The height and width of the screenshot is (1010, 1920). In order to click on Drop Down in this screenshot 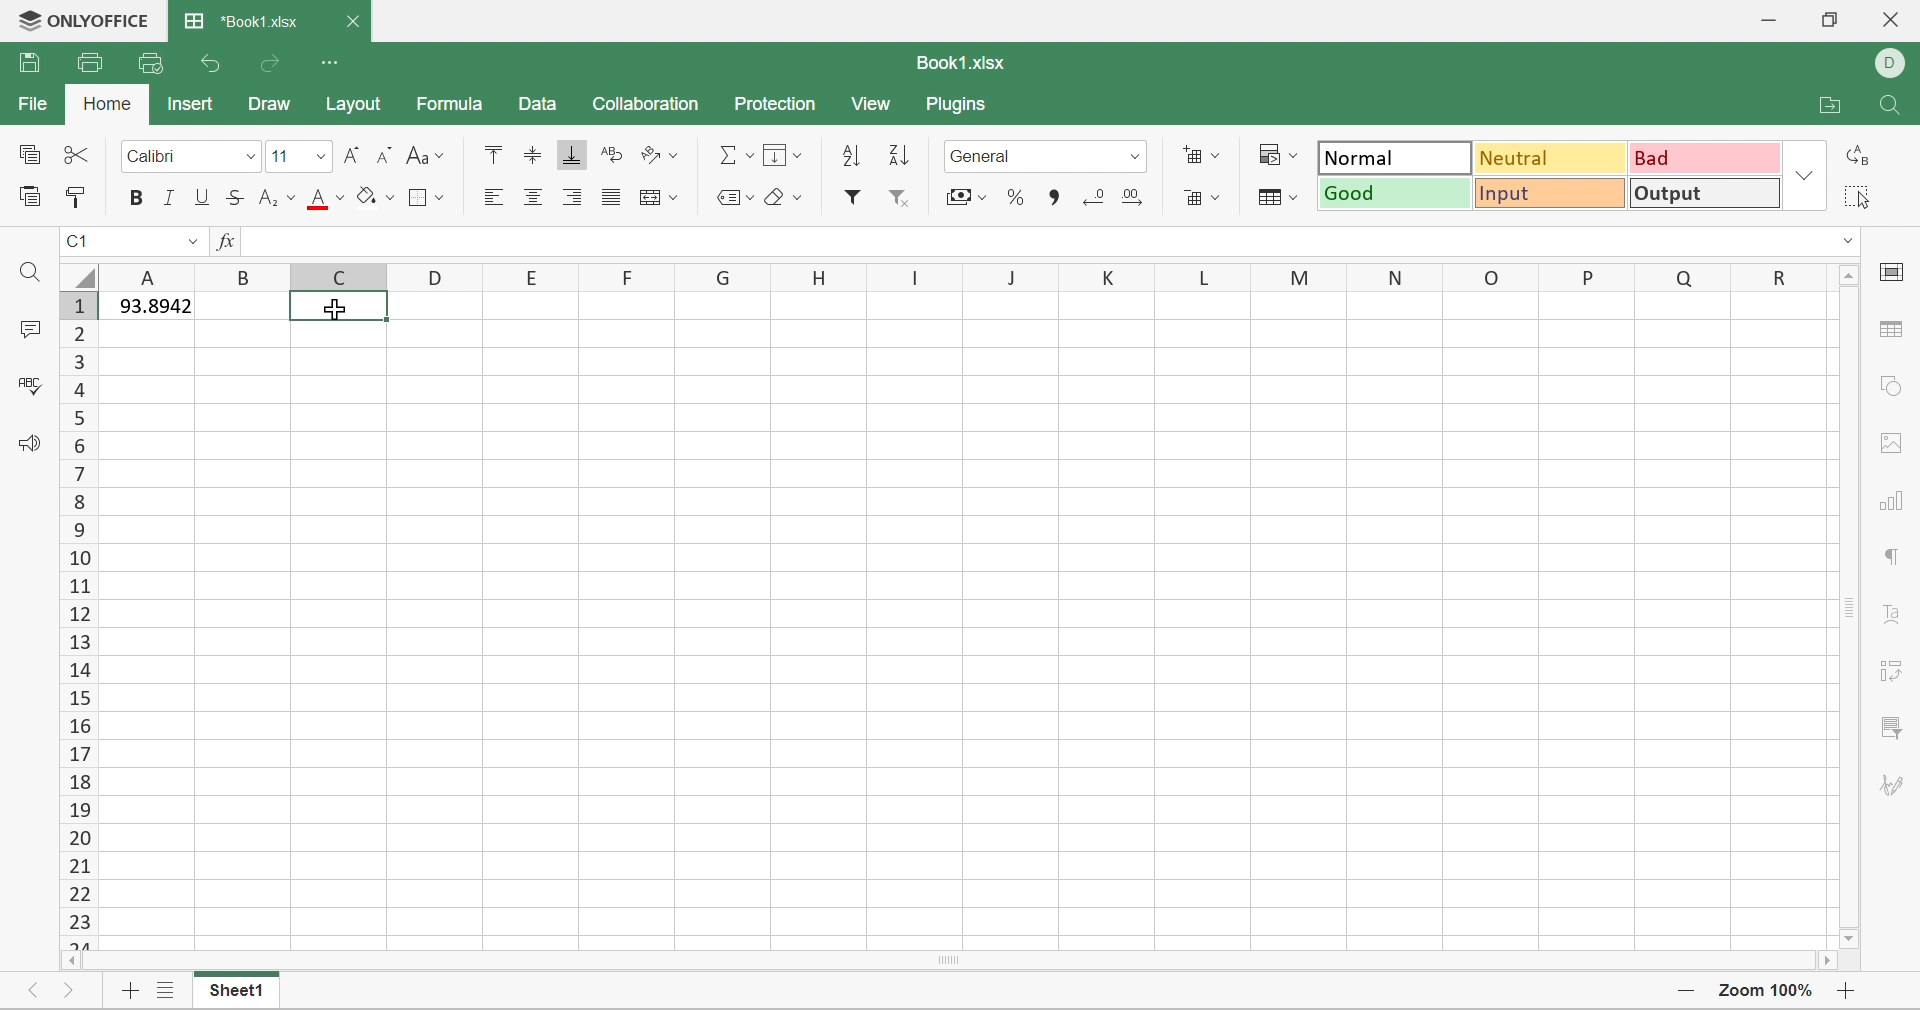, I will do `click(249, 155)`.